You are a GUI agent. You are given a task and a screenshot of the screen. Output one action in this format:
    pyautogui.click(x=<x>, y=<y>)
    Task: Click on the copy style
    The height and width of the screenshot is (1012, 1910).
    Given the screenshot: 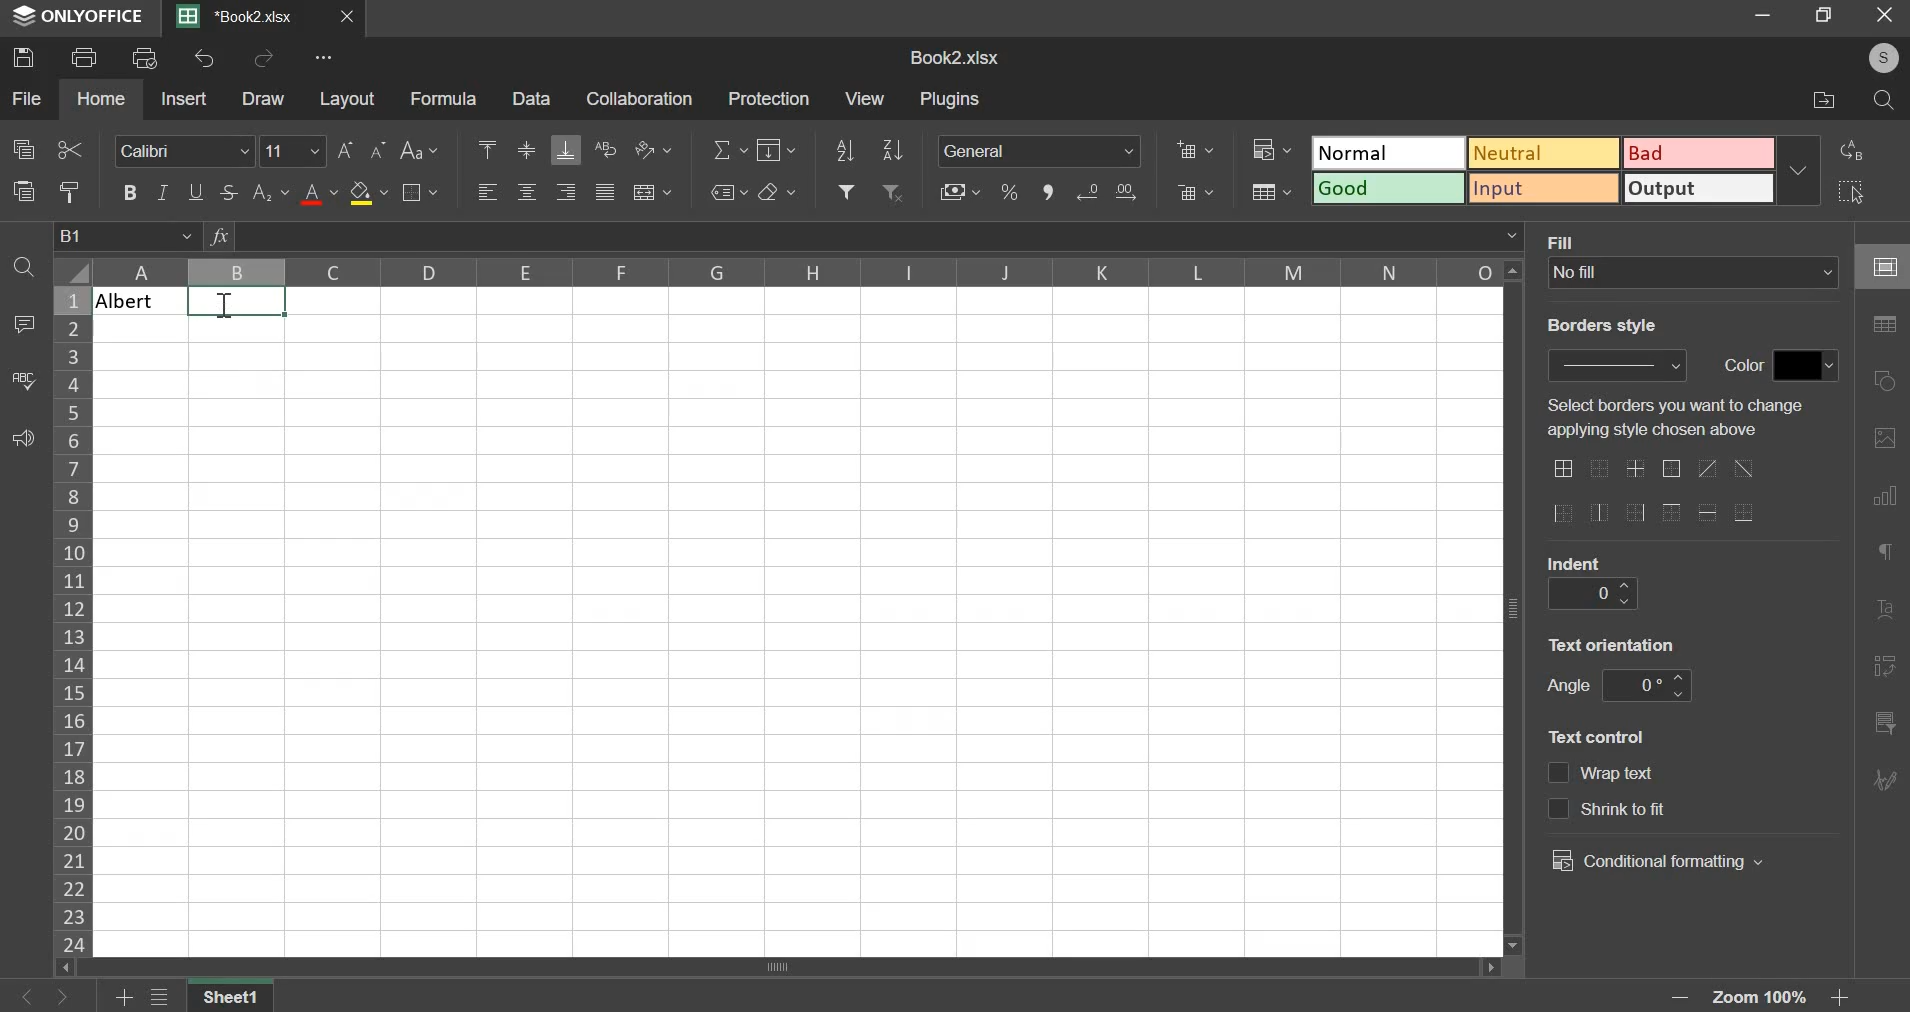 What is the action you would take?
    pyautogui.click(x=68, y=191)
    